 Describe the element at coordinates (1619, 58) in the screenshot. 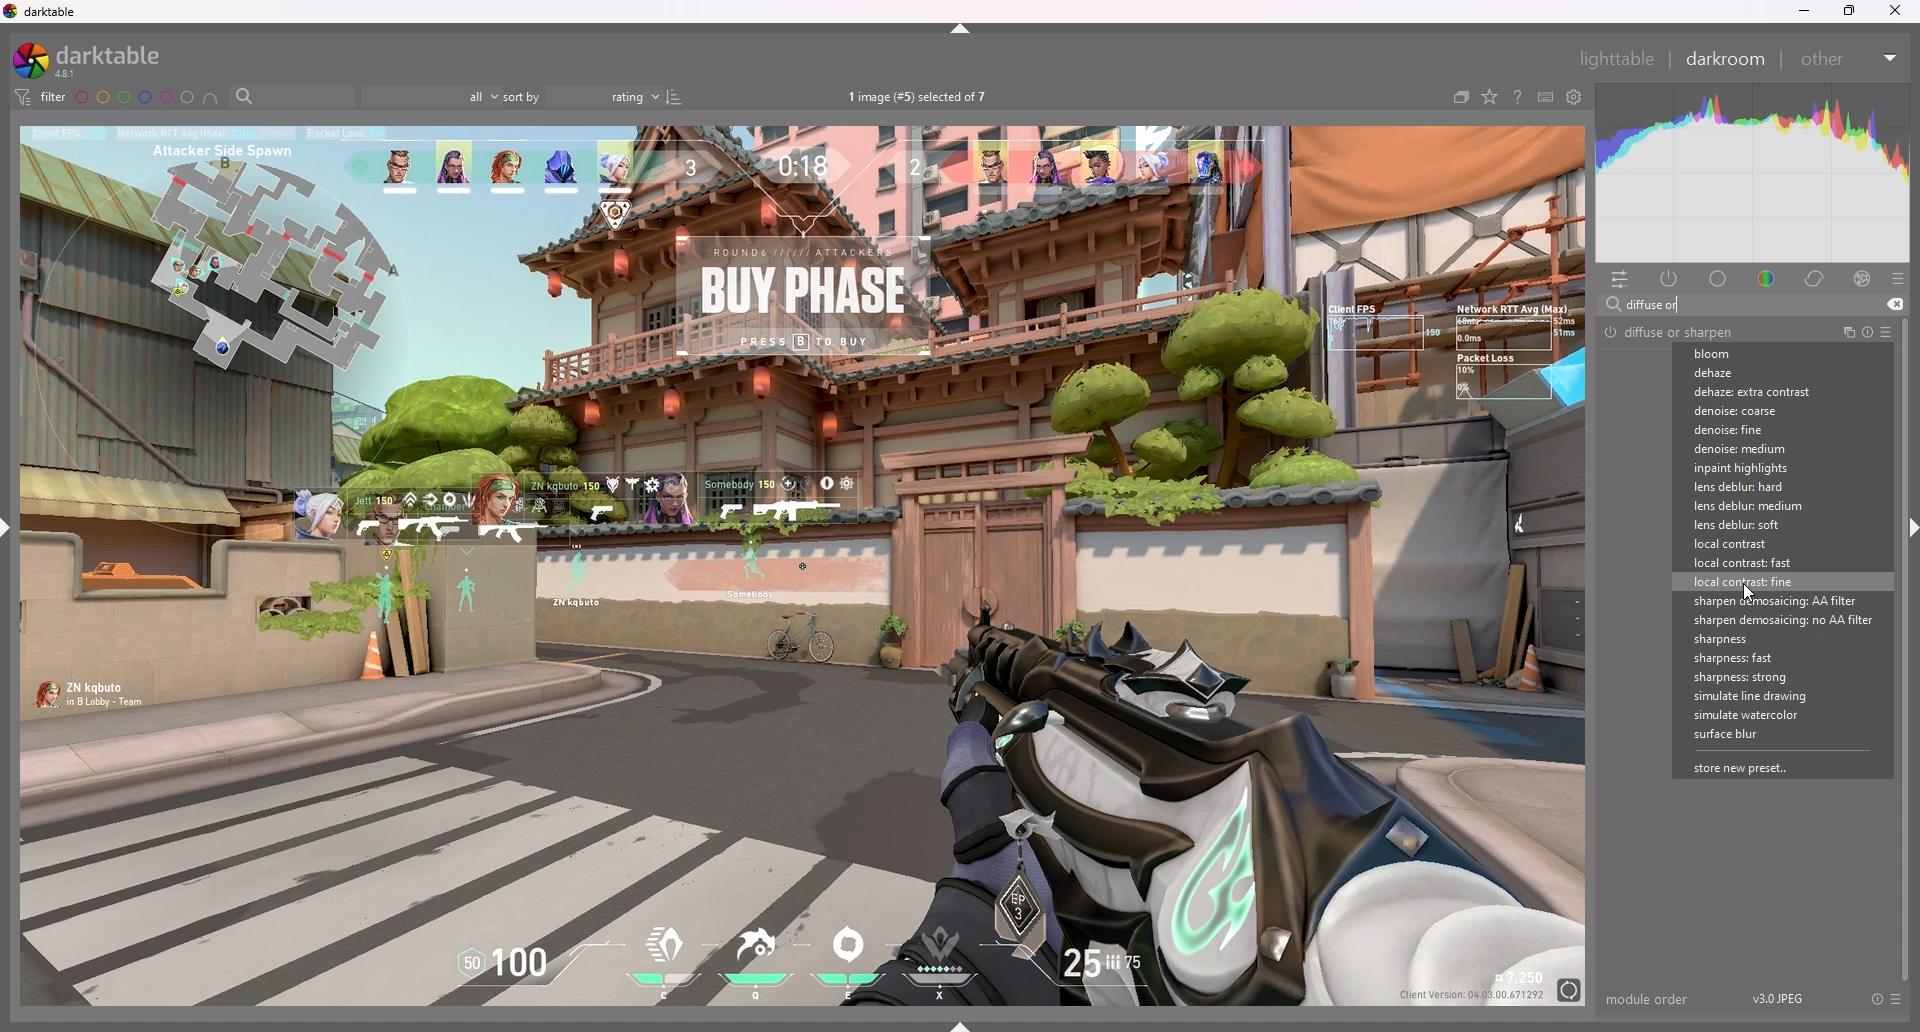

I see `lighttable` at that location.